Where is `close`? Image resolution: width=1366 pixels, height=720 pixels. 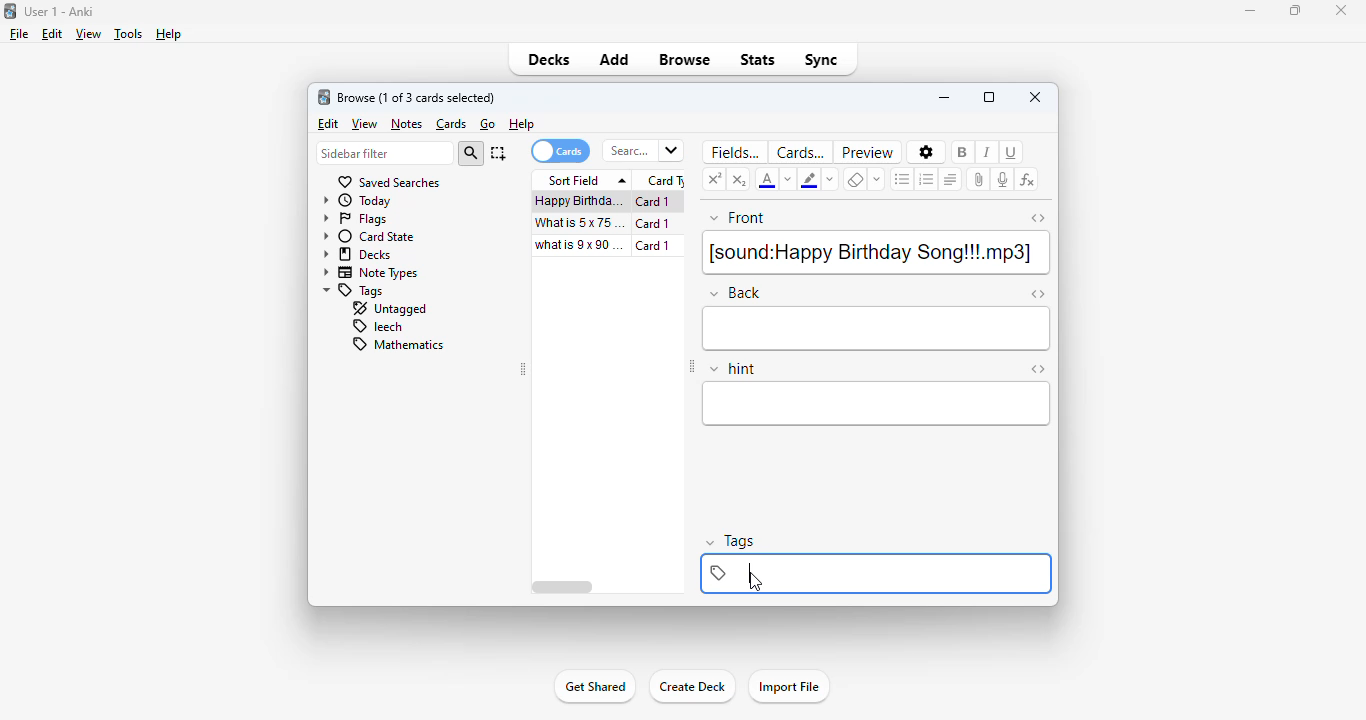 close is located at coordinates (1340, 9).